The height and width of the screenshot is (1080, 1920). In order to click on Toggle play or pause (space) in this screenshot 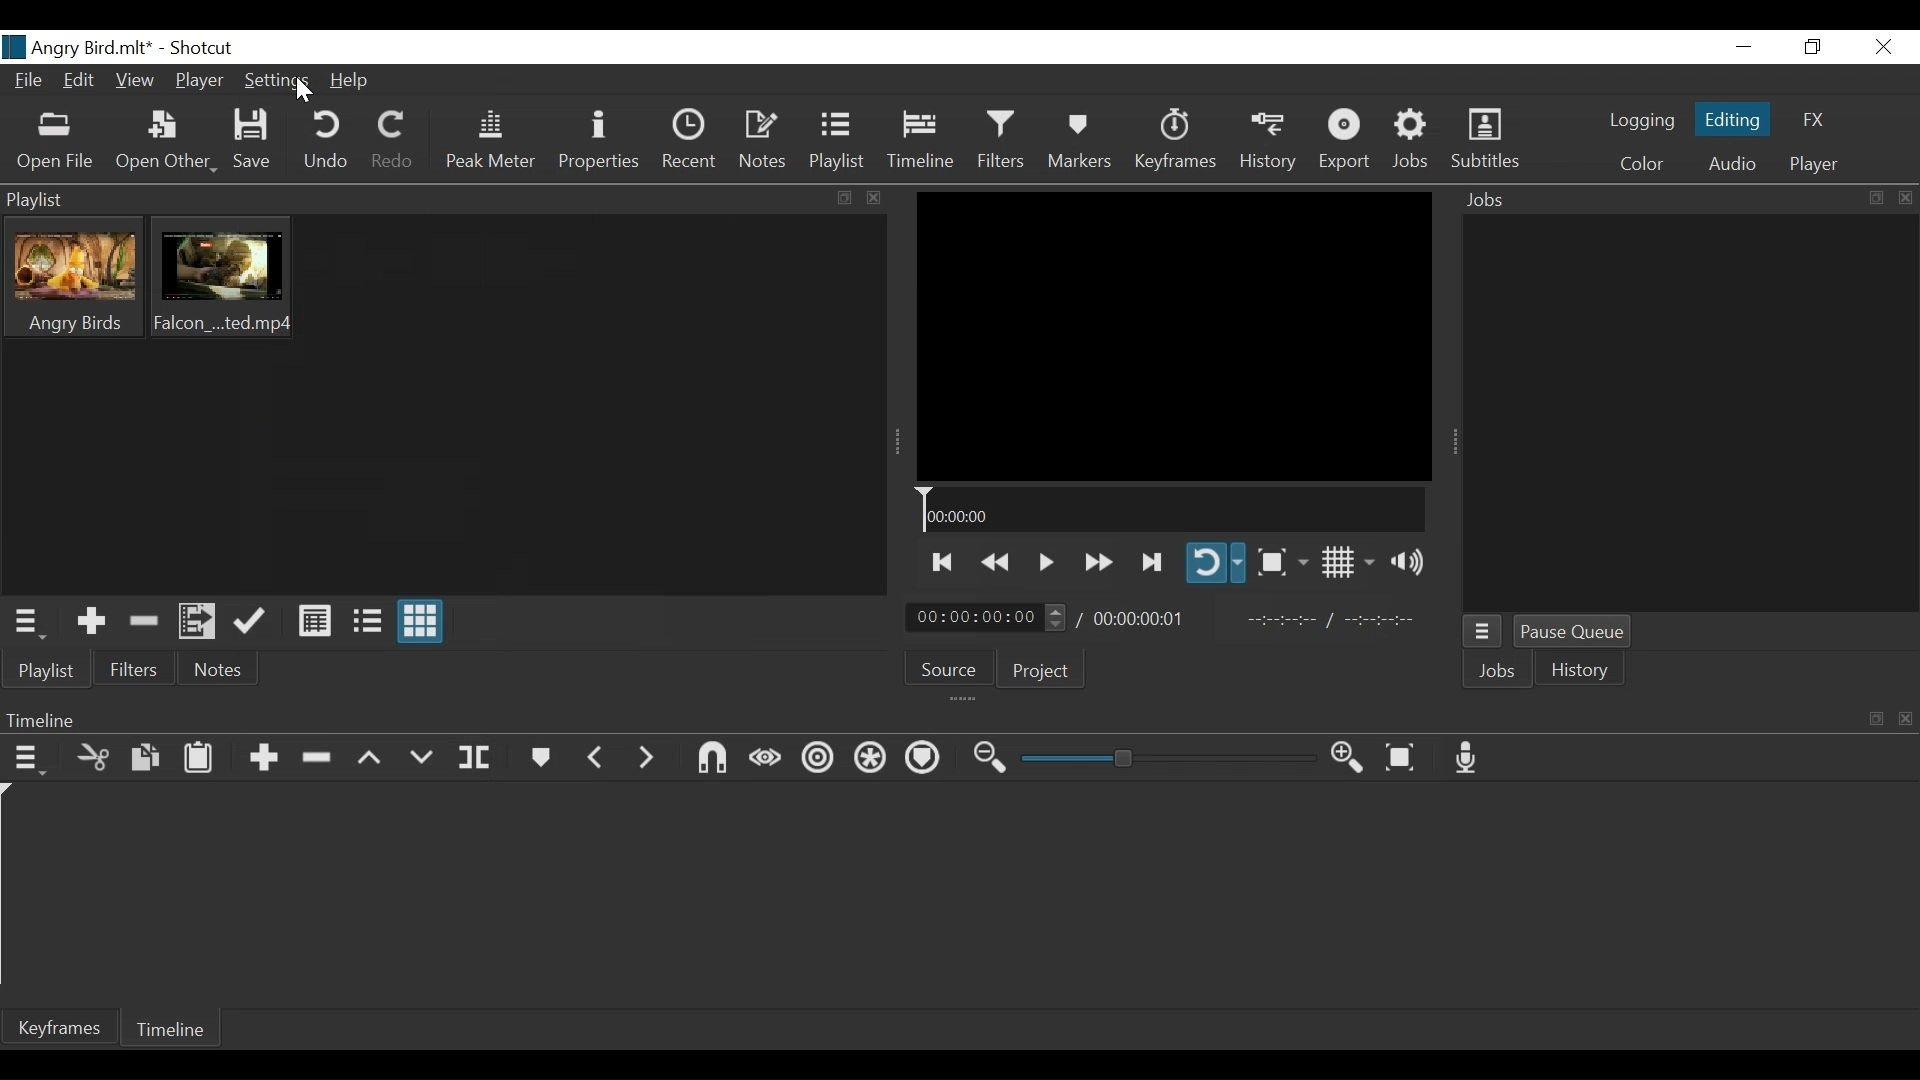, I will do `click(1045, 561)`.